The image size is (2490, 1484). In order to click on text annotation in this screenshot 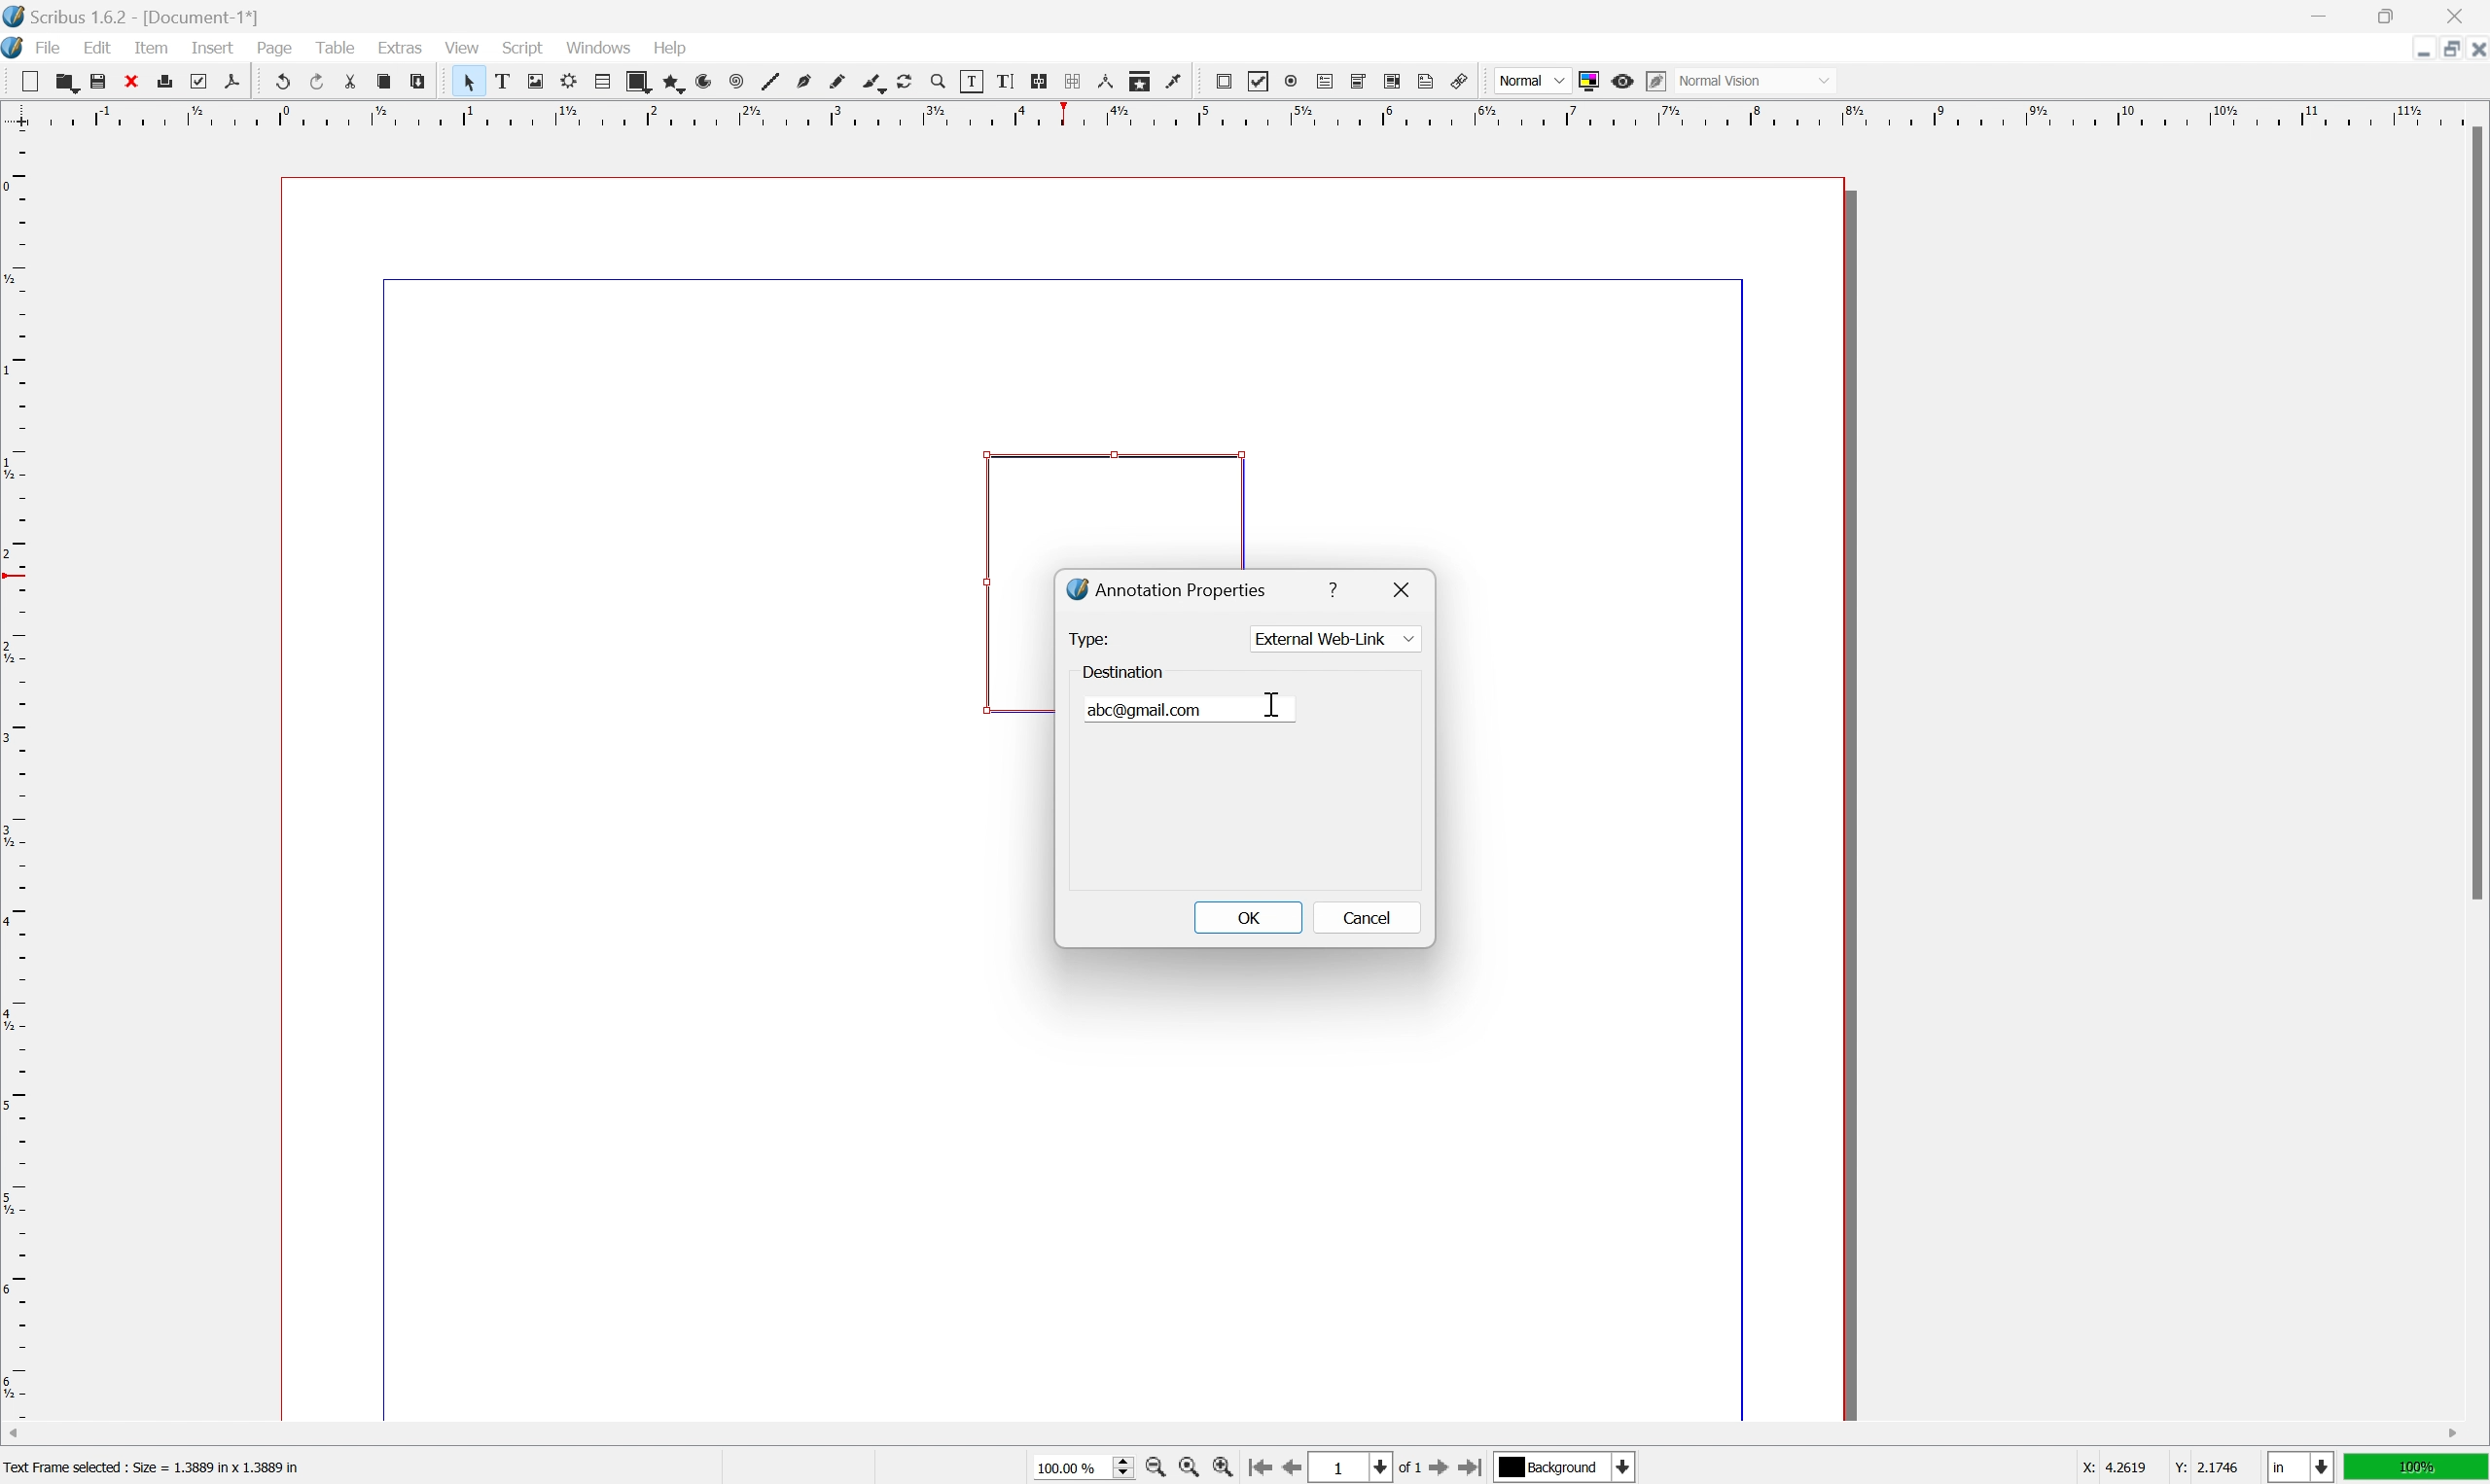, I will do `click(1427, 80)`.